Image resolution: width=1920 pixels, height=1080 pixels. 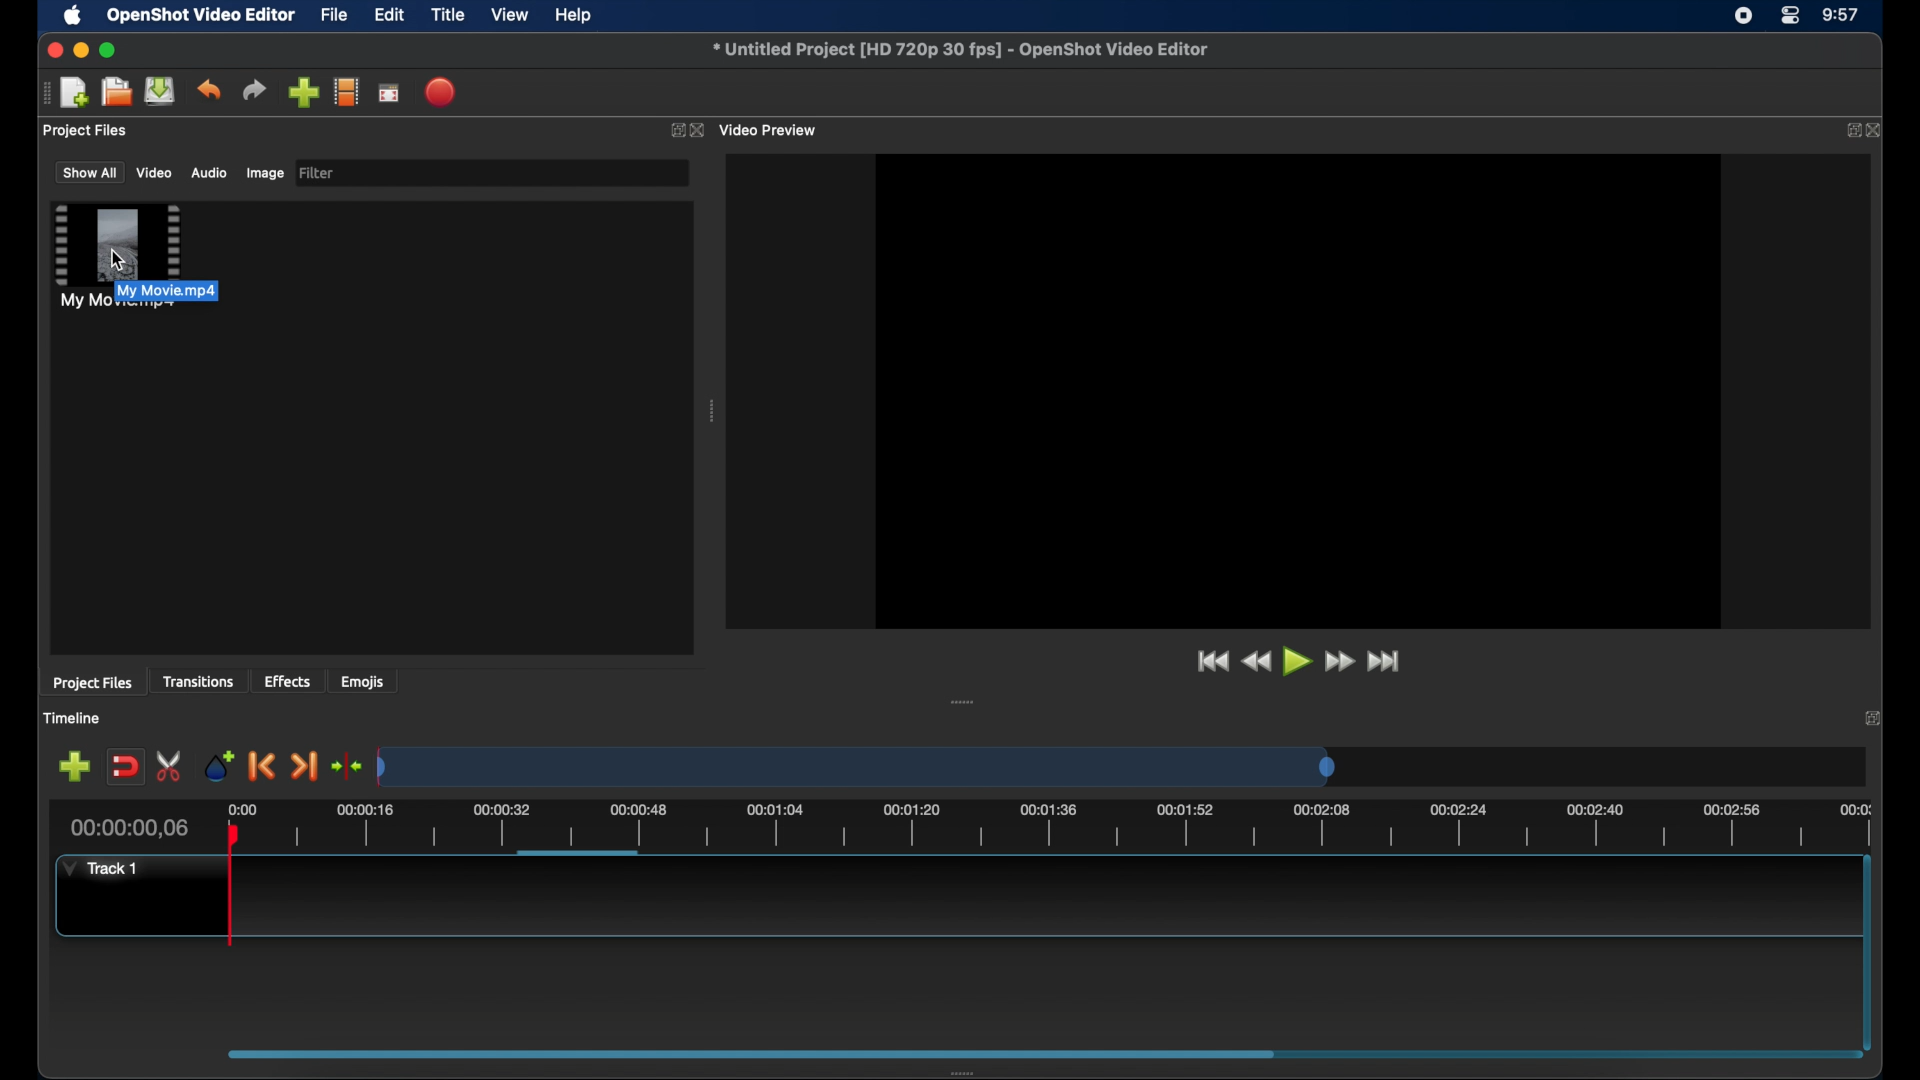 What do you see at coordinates (232, 887) in the screenshot?
I see `playhead` at bounding box center [232, 887].